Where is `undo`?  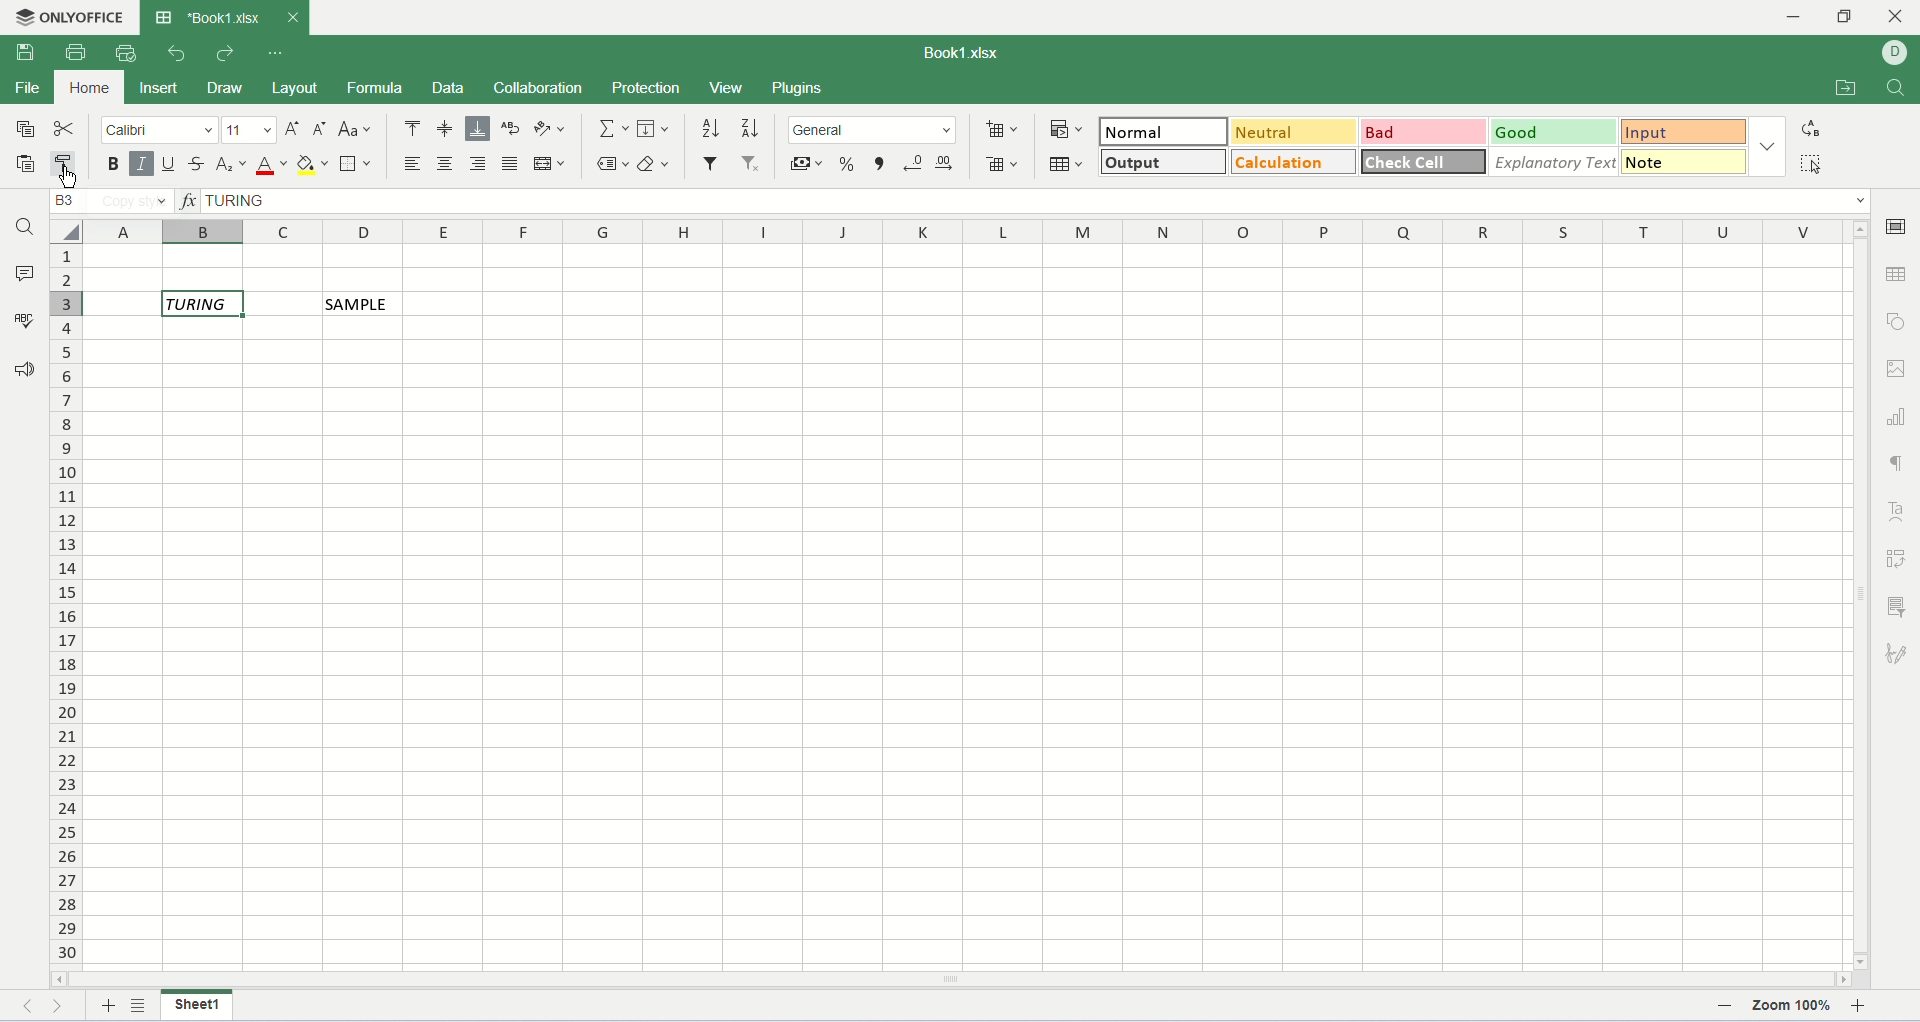 undo is located at coordinates (178, 54).